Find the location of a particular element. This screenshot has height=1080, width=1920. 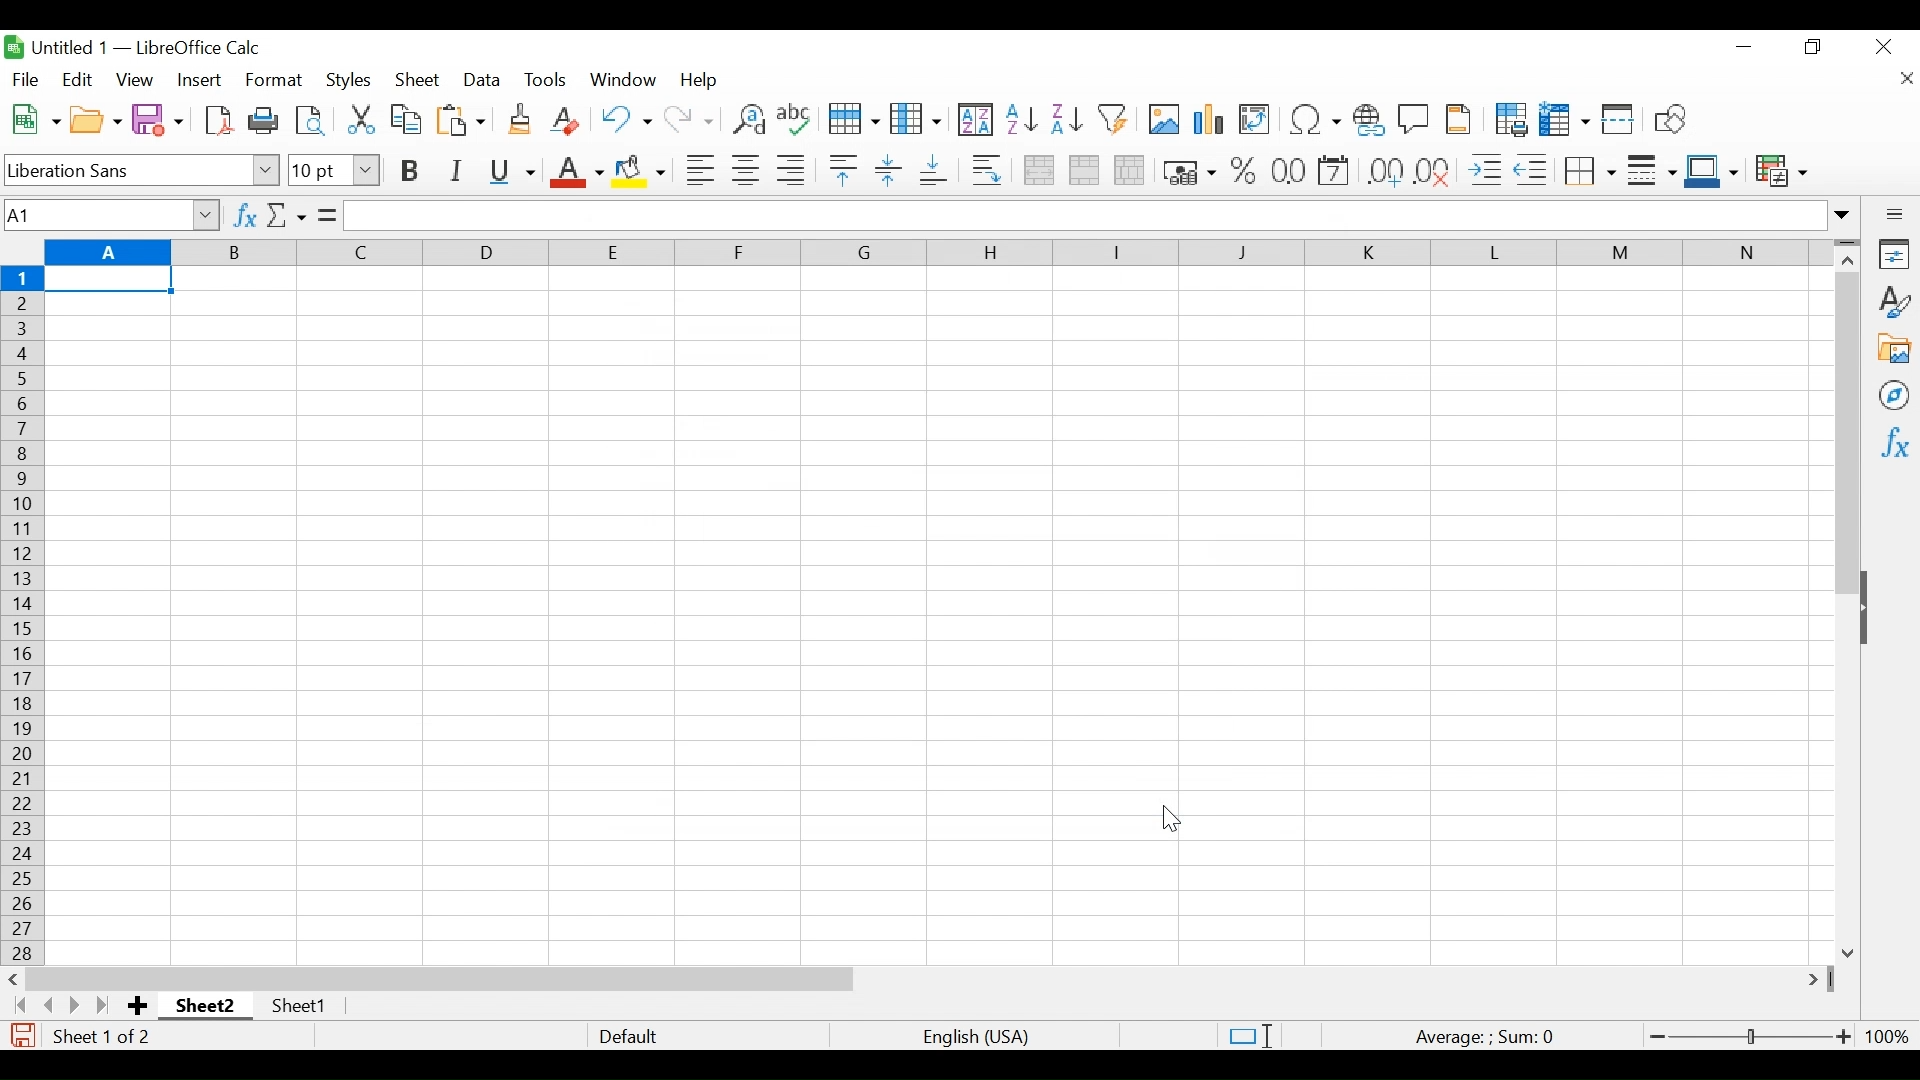

Columns is located at coordinates (938, 252).